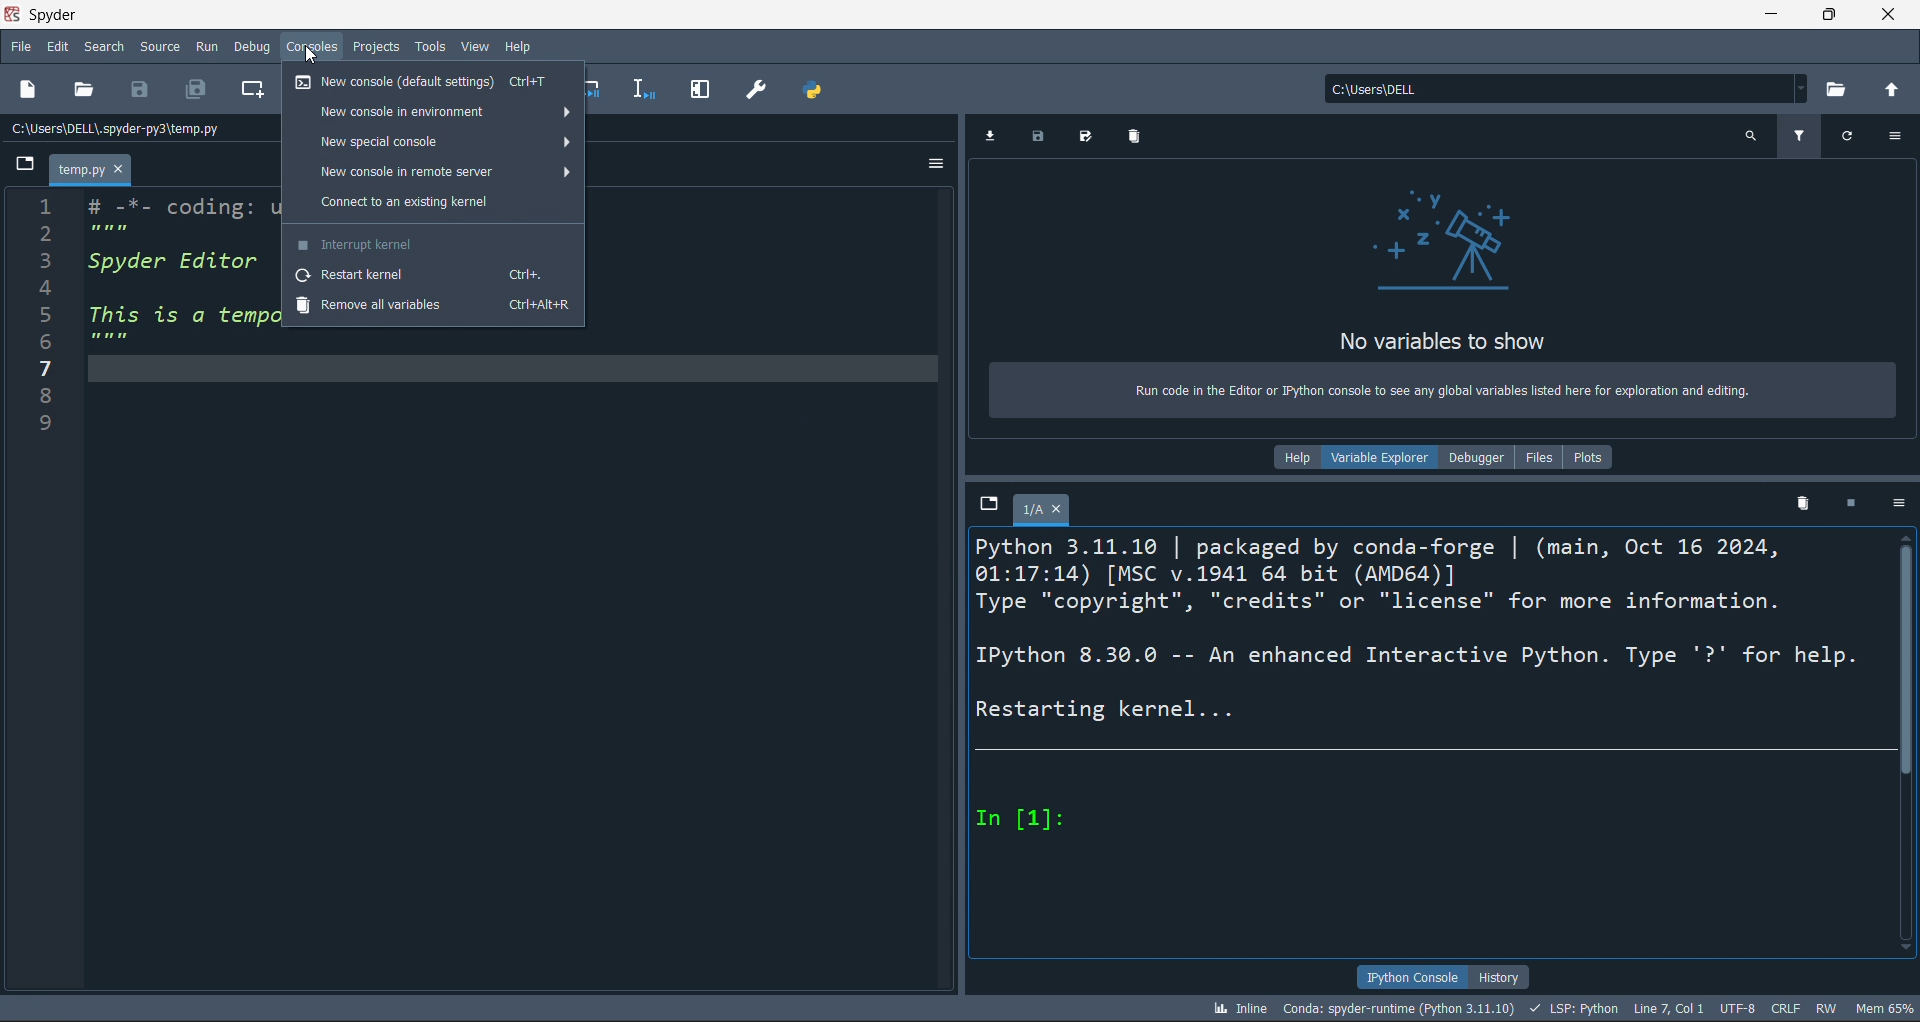  What do you see at coordinates (207, 48) in the screenshot?
I see `run` at bounding box center [207, 48].